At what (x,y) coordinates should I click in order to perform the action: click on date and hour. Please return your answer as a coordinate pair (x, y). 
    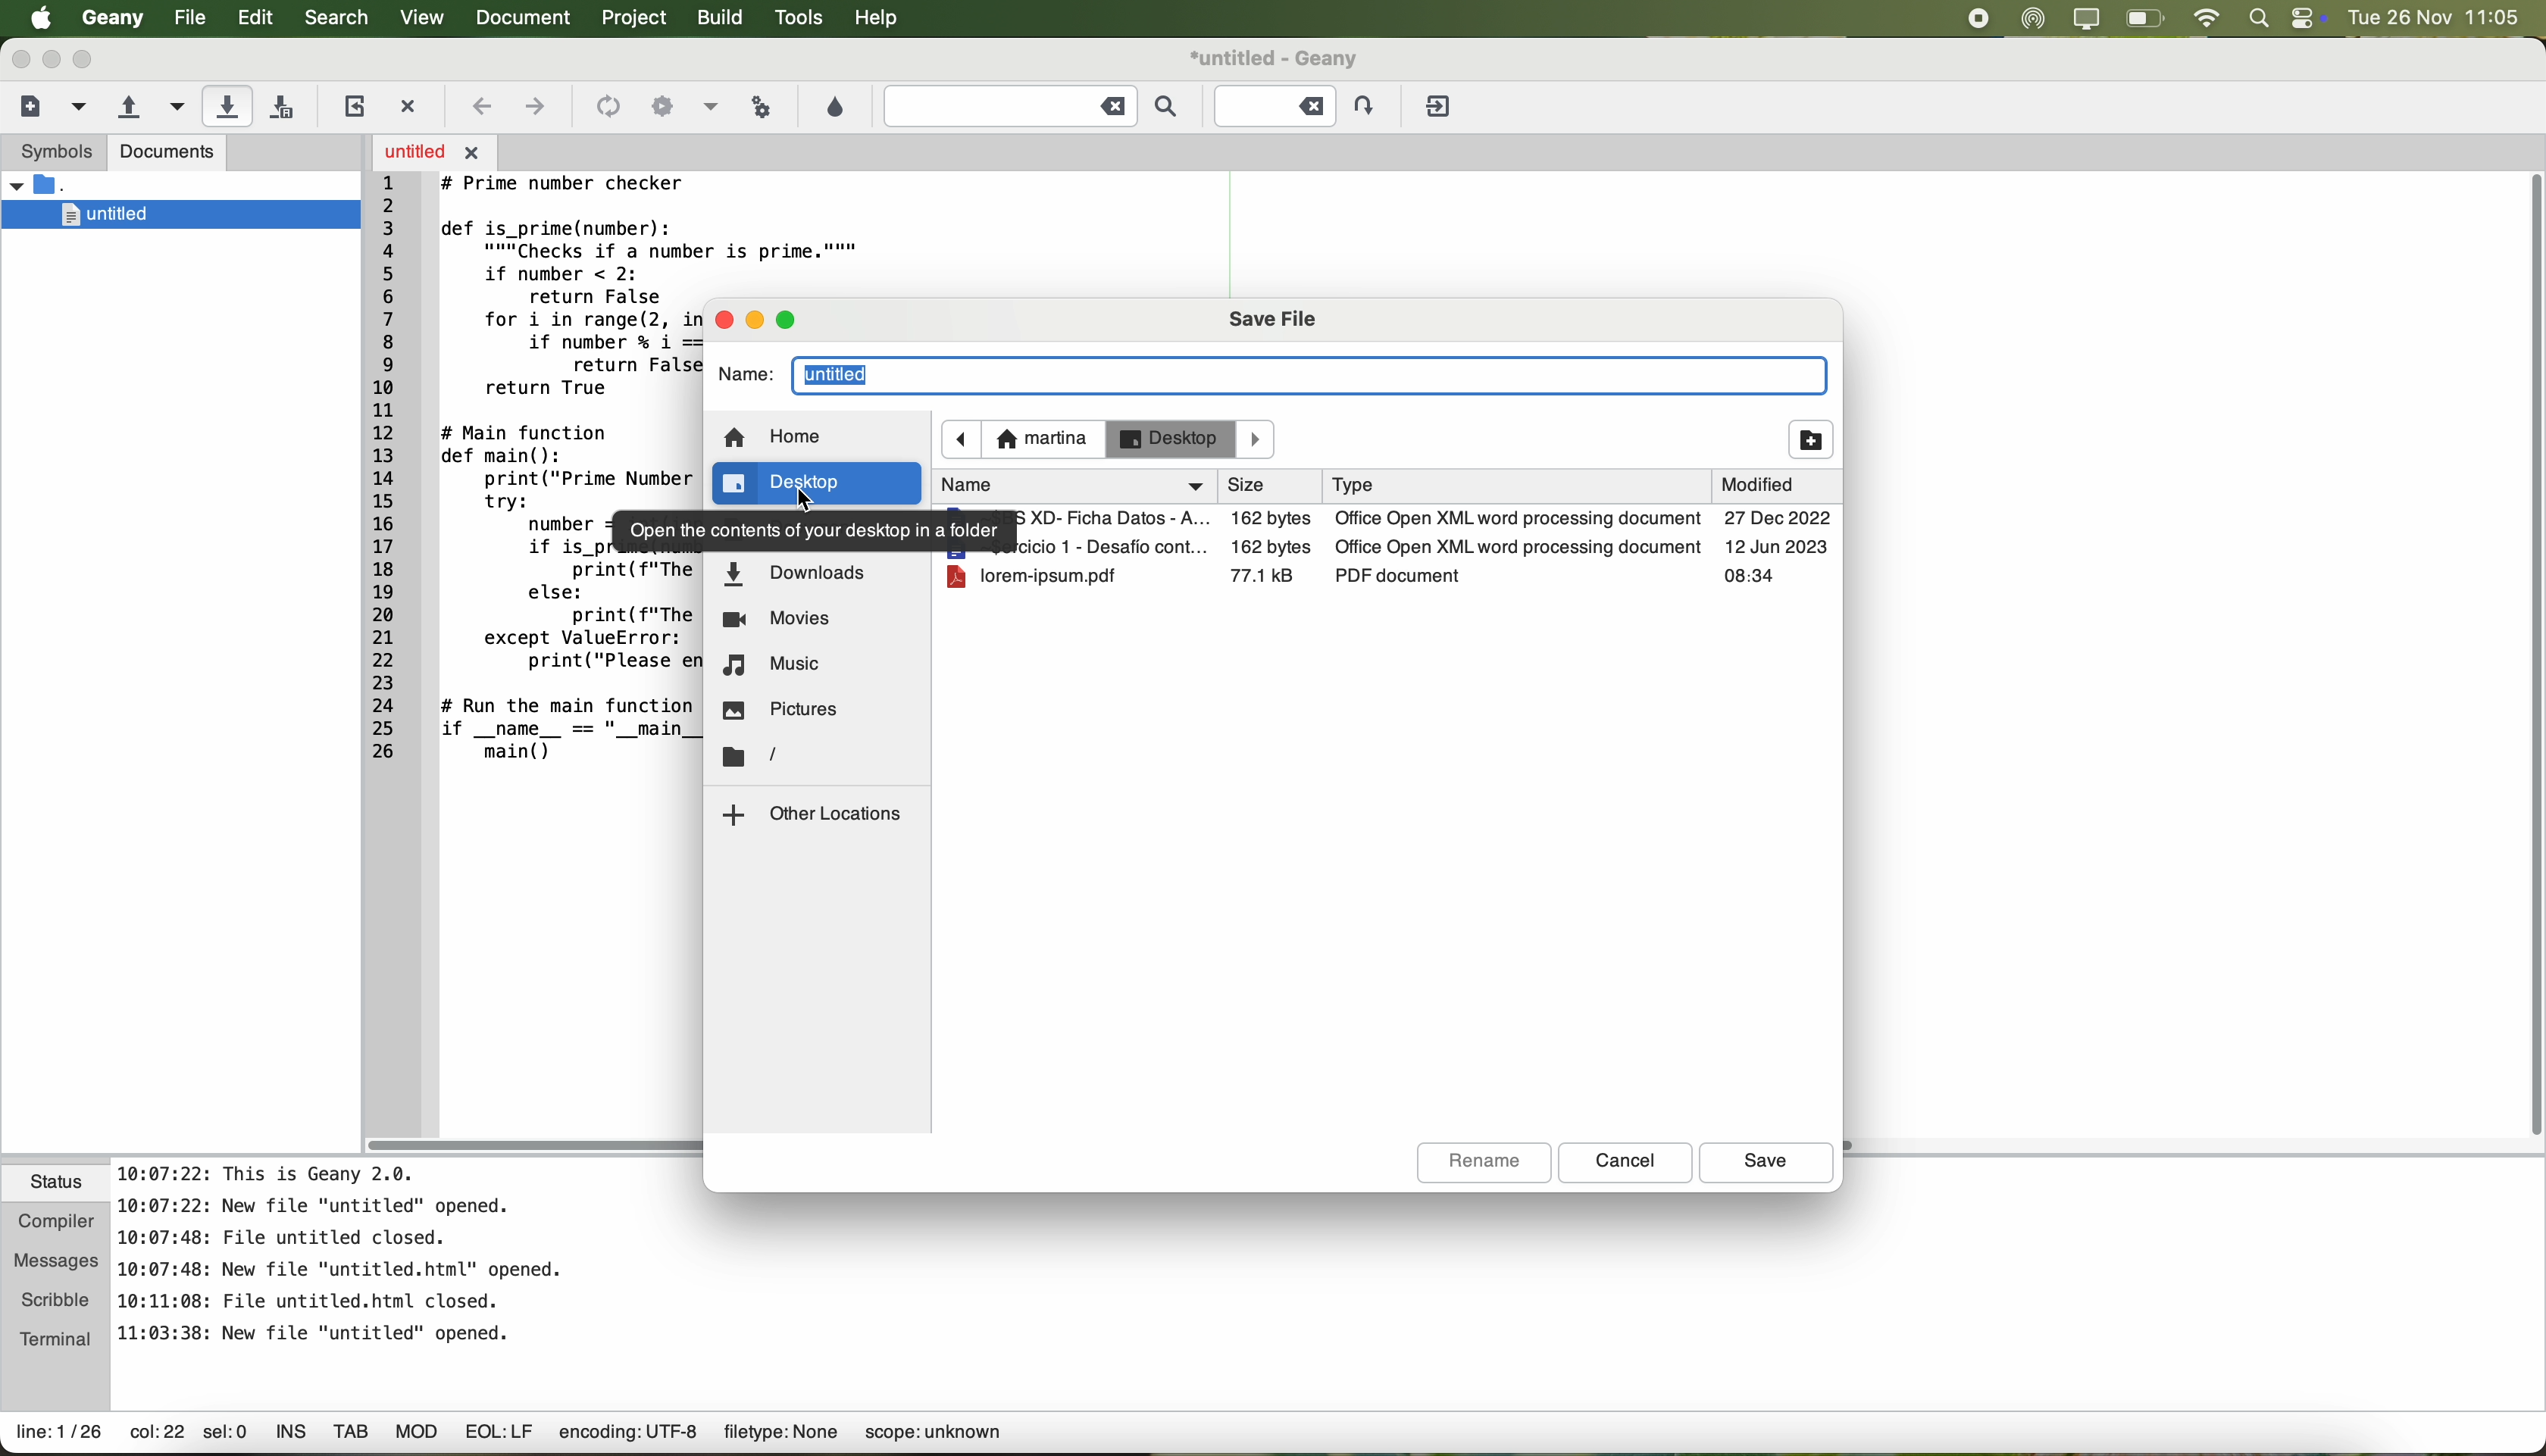
    Looking at the image, I should click on (2443, 18).